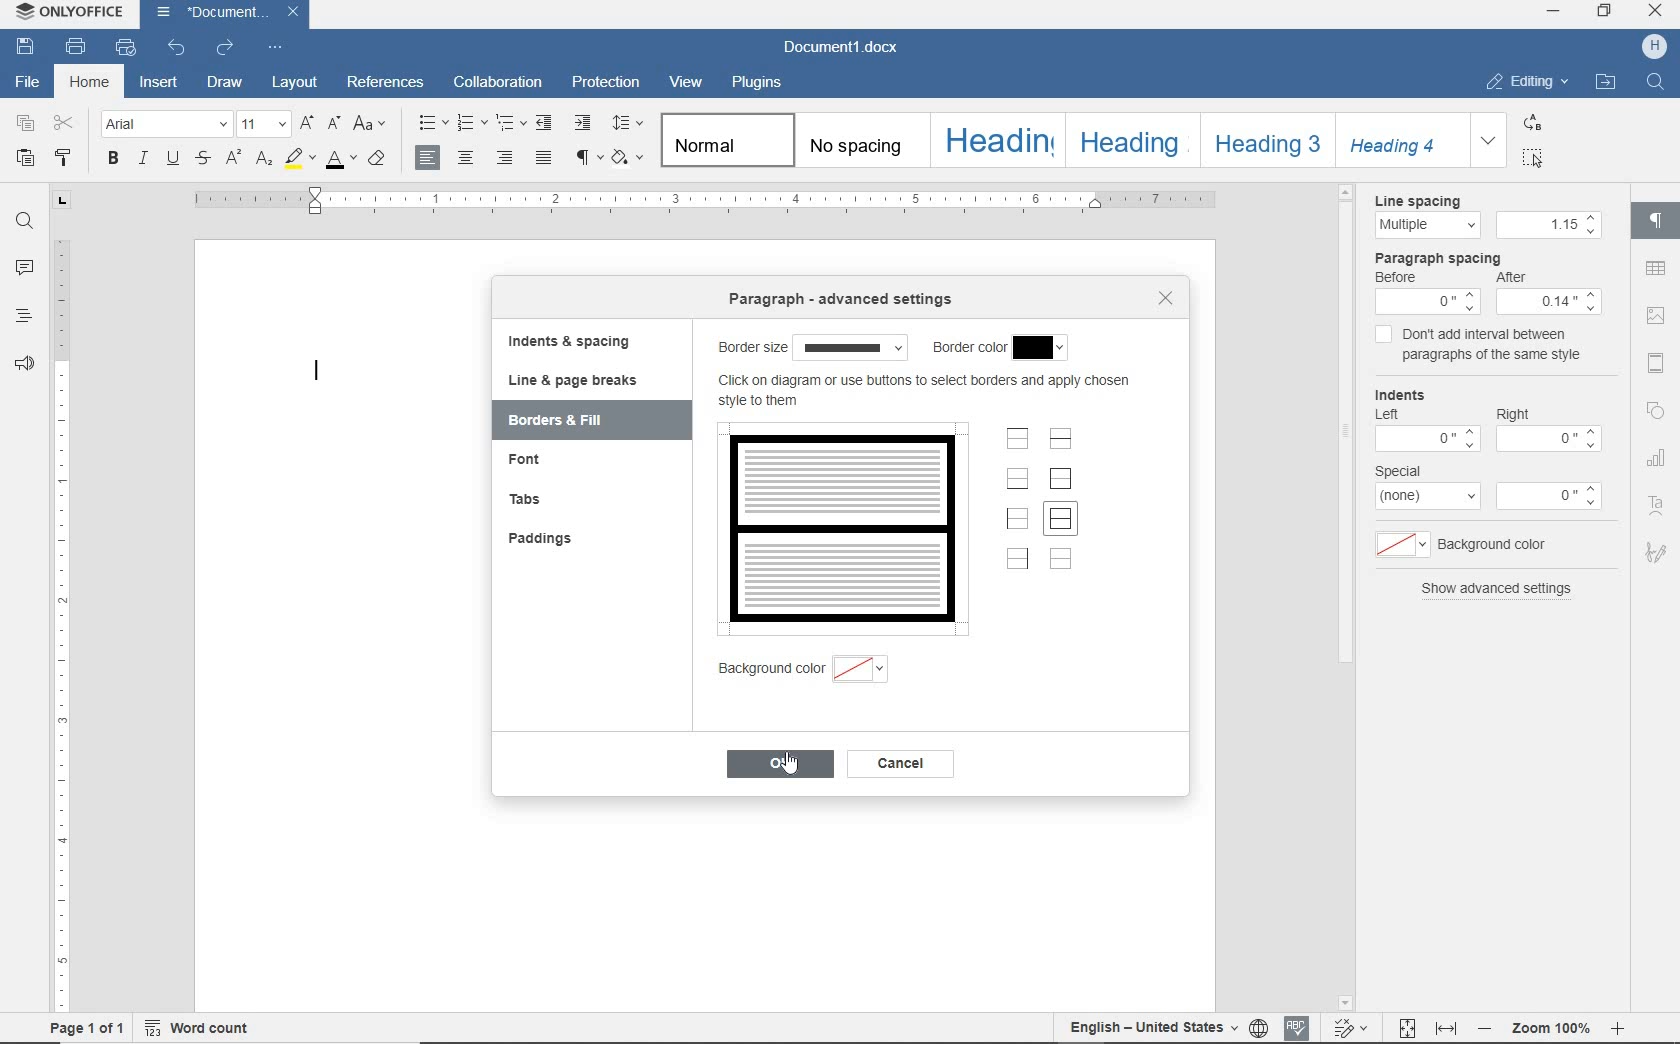 The width and height of the screenshot is (1680, 1044). Describe the element at coordinates (227, 83) in the screenshot. I see `draw` at that location.